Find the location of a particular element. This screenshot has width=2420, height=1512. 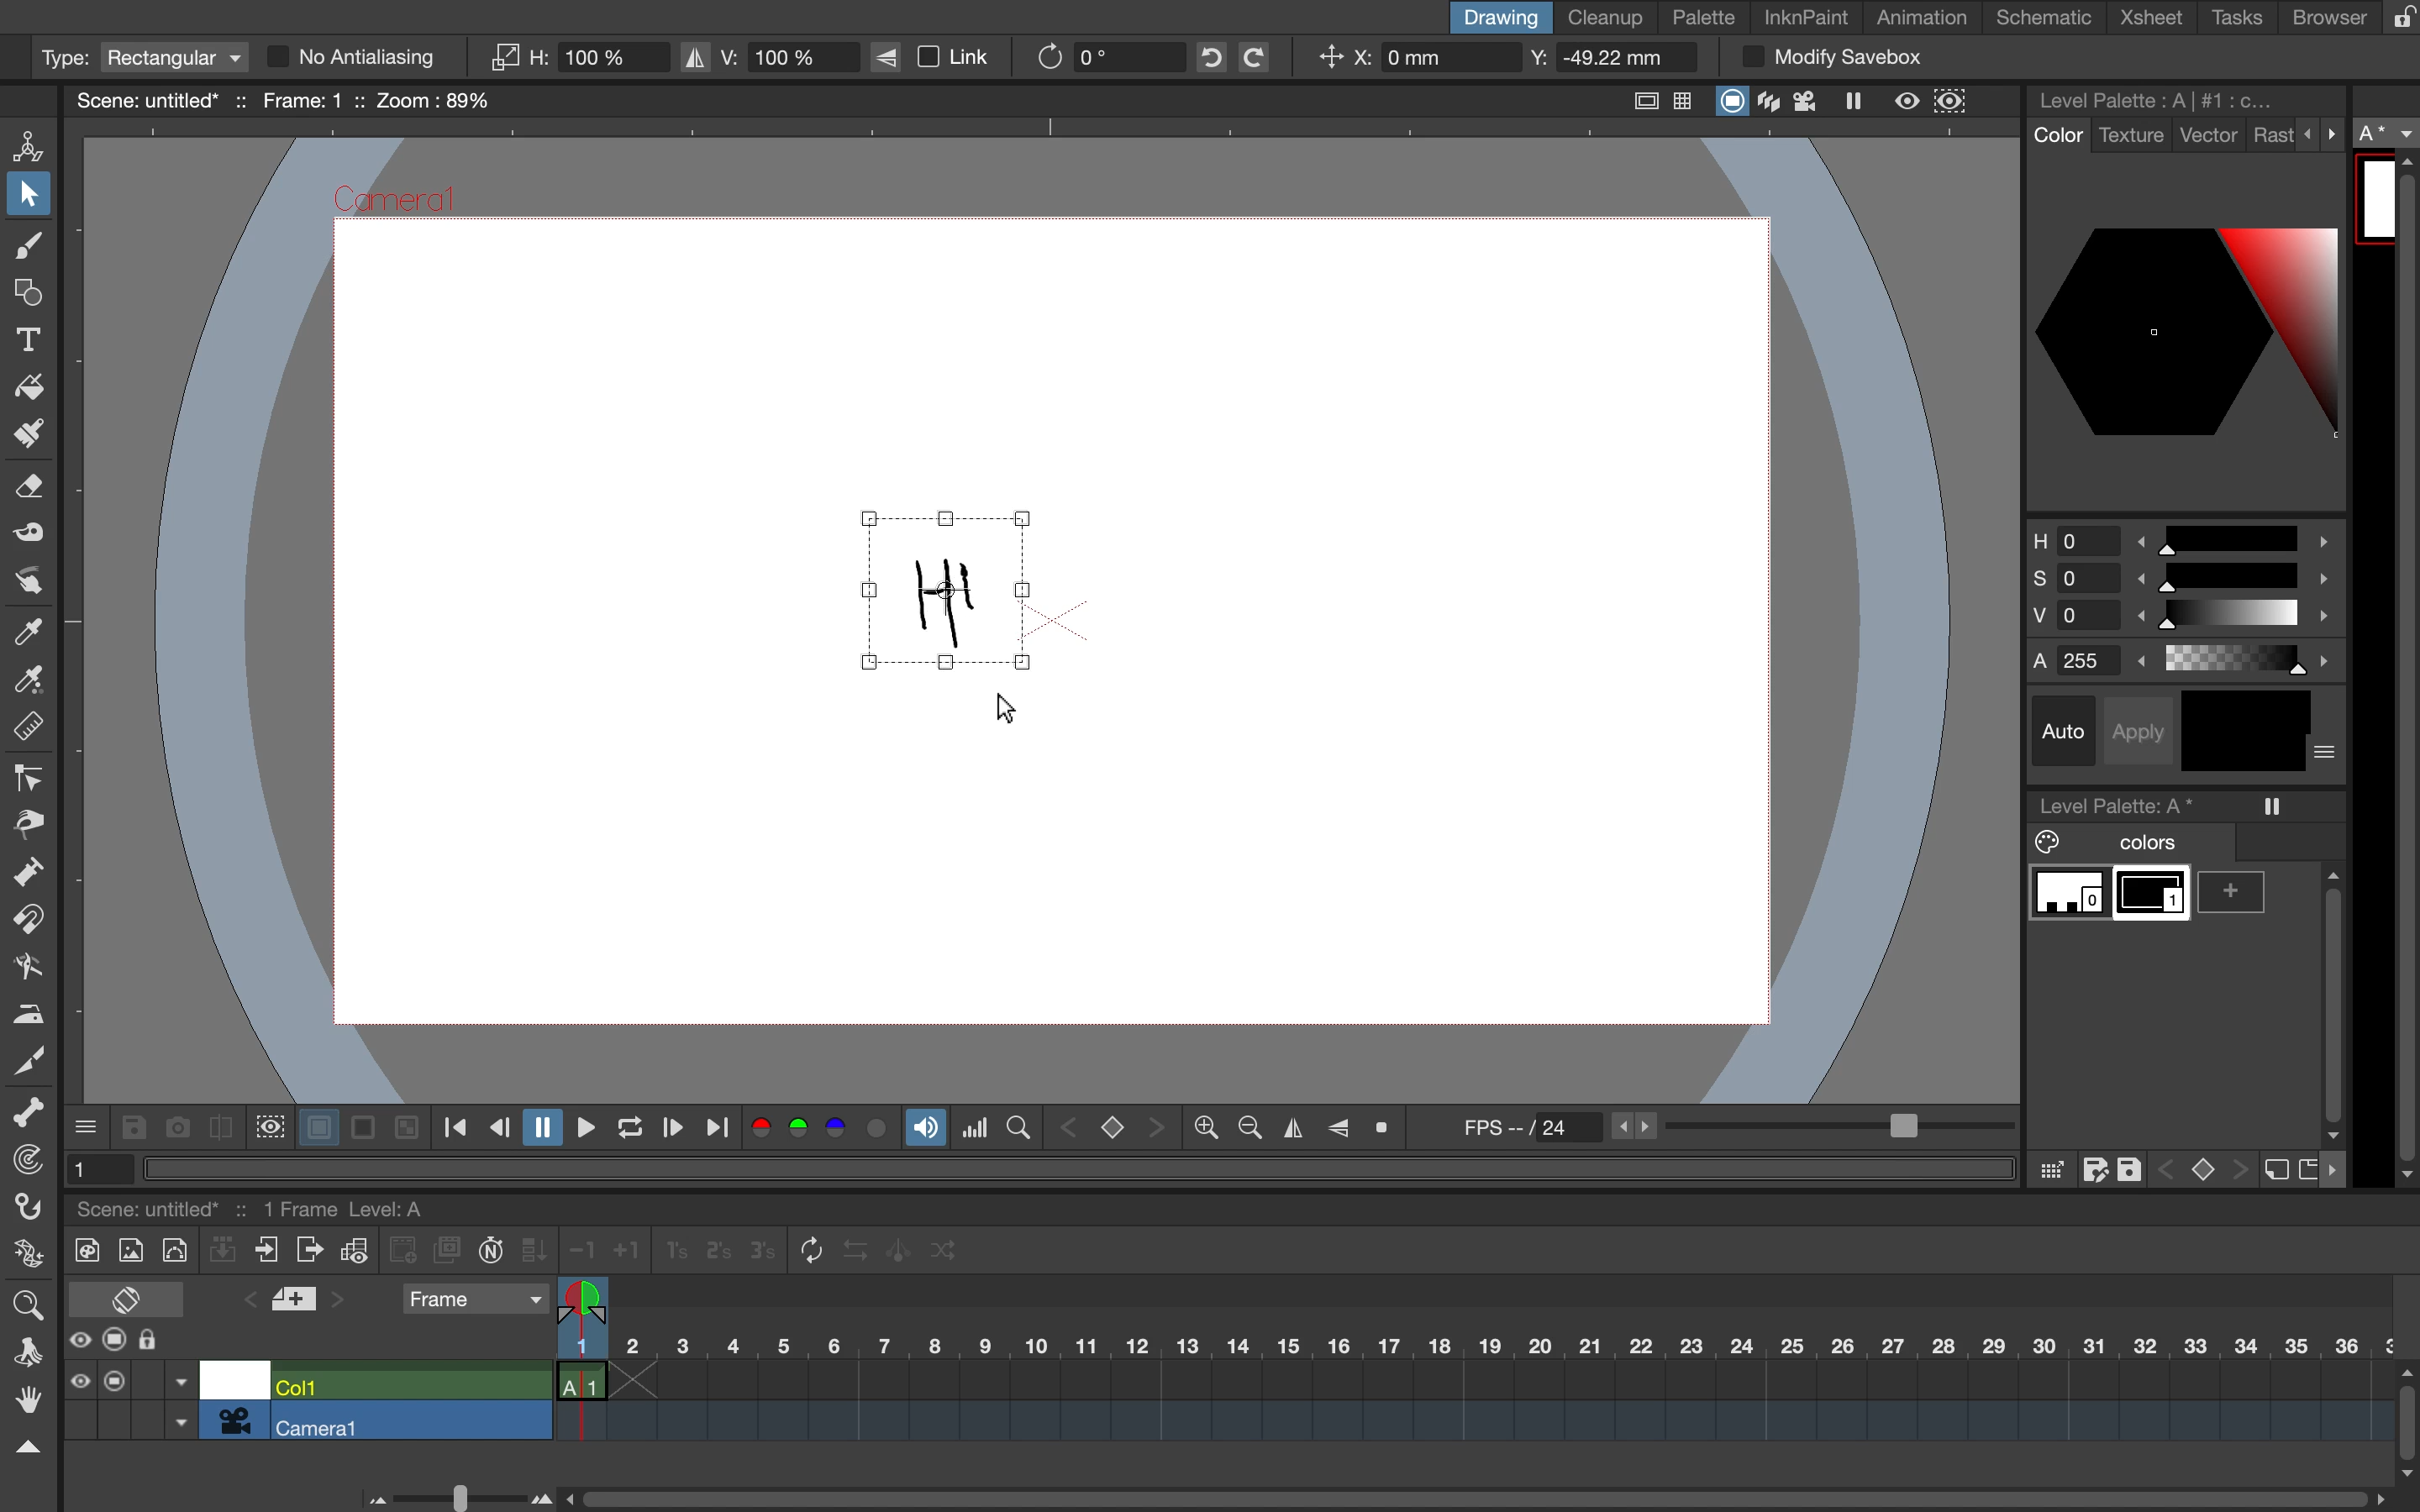

toggle x sheet timeline is located at coordinates (125, 1298).